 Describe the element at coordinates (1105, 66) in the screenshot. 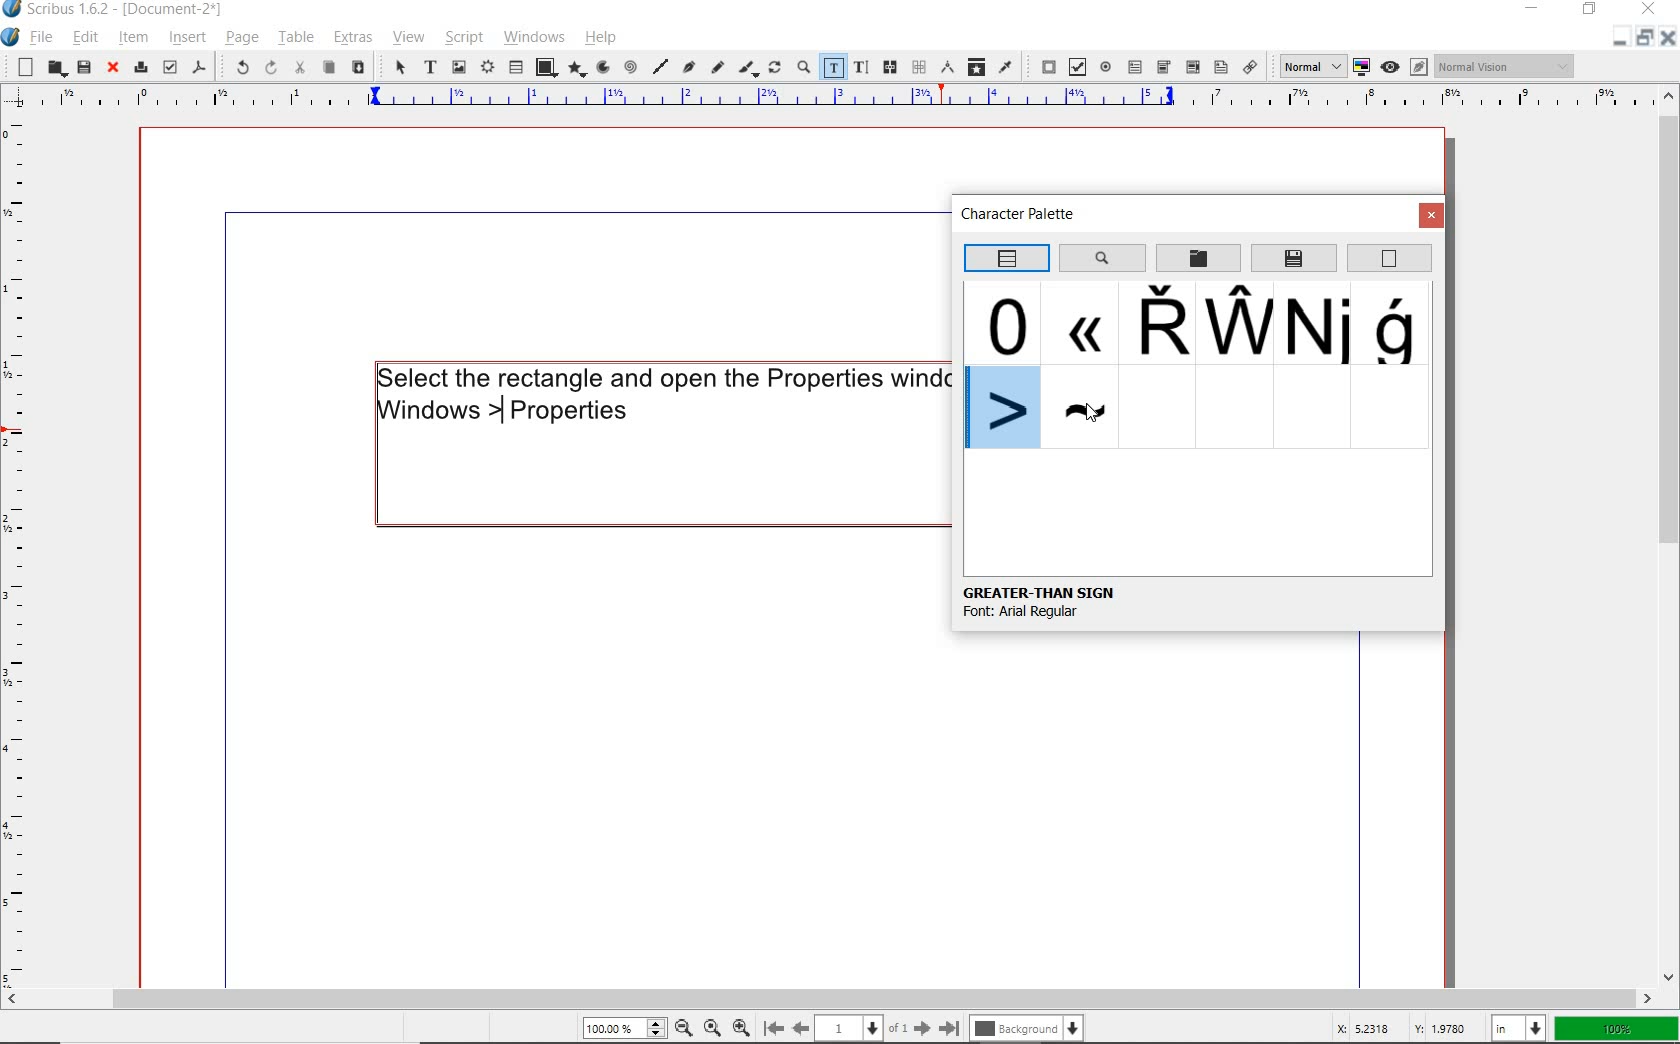

I see `pdf radio button` at that location.